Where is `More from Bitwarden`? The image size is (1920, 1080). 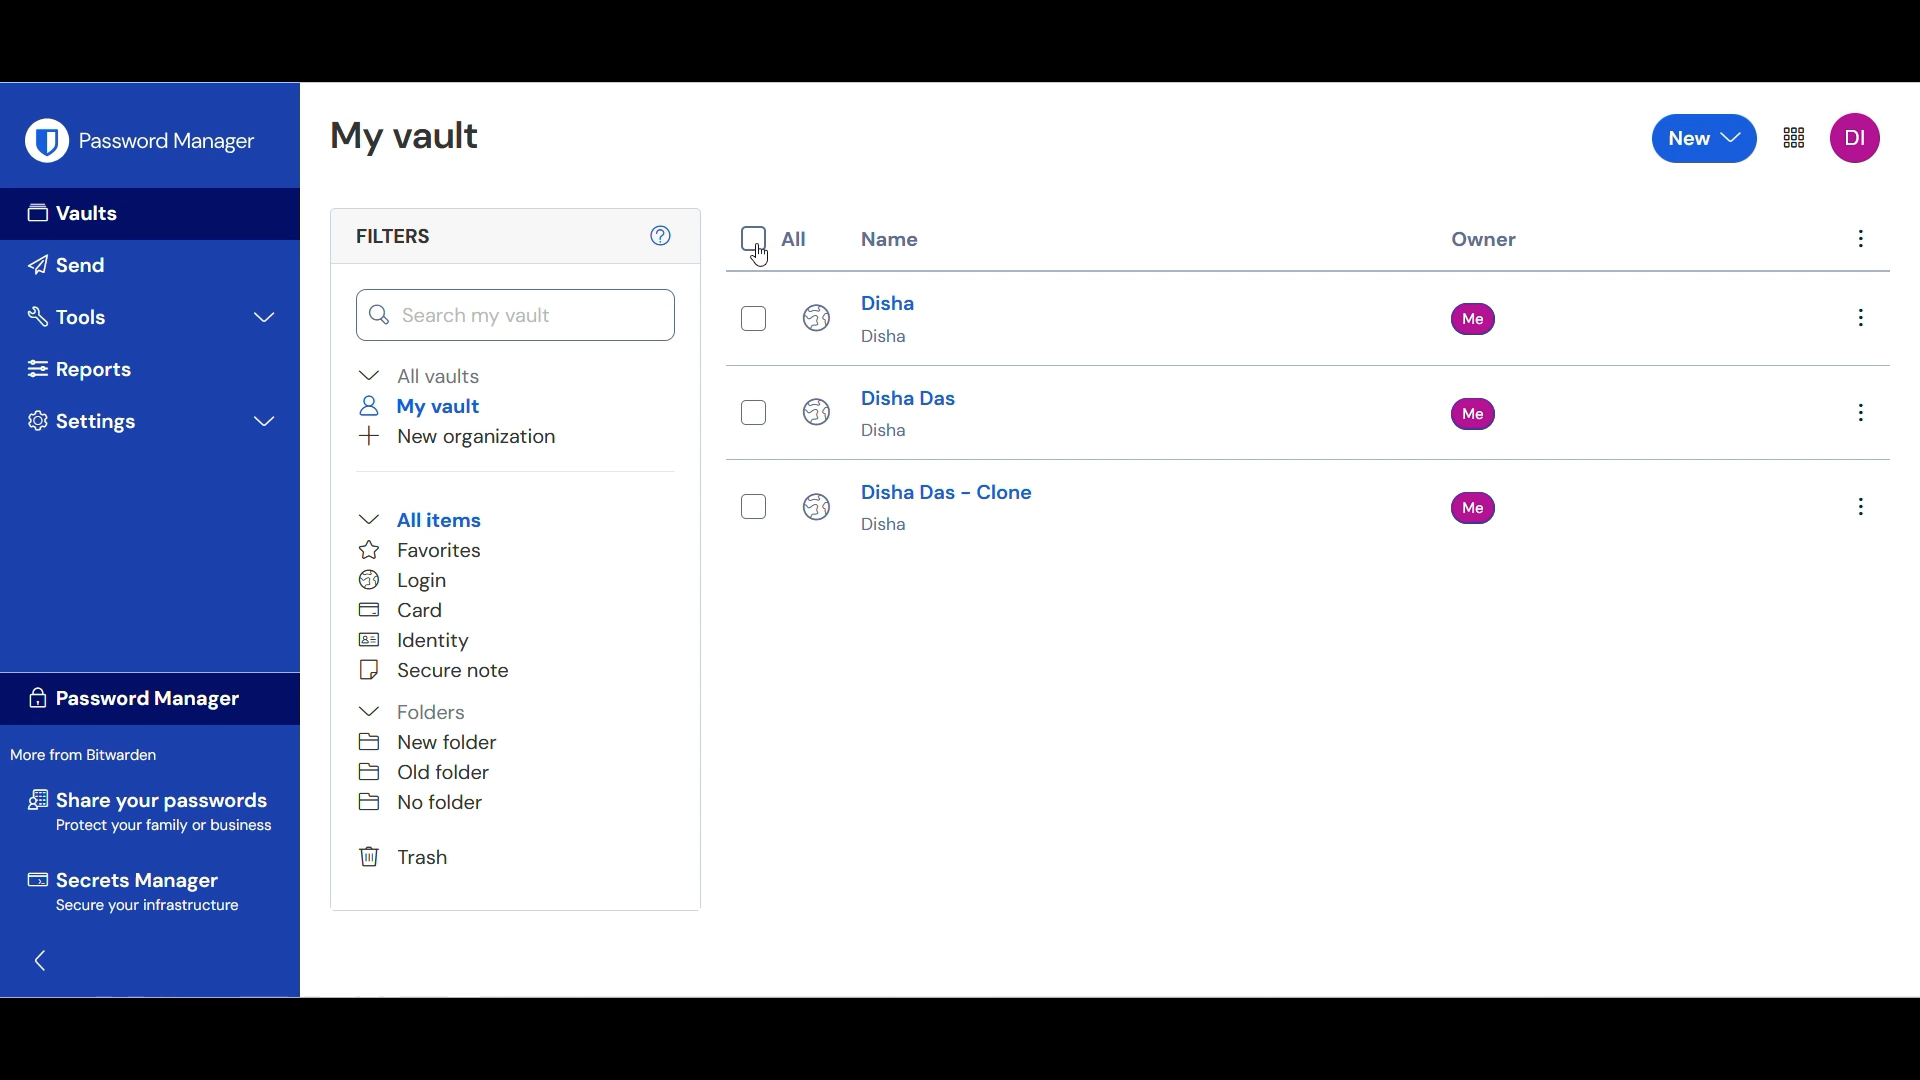
More from Bitwarden is located at coordinates (91, 755).